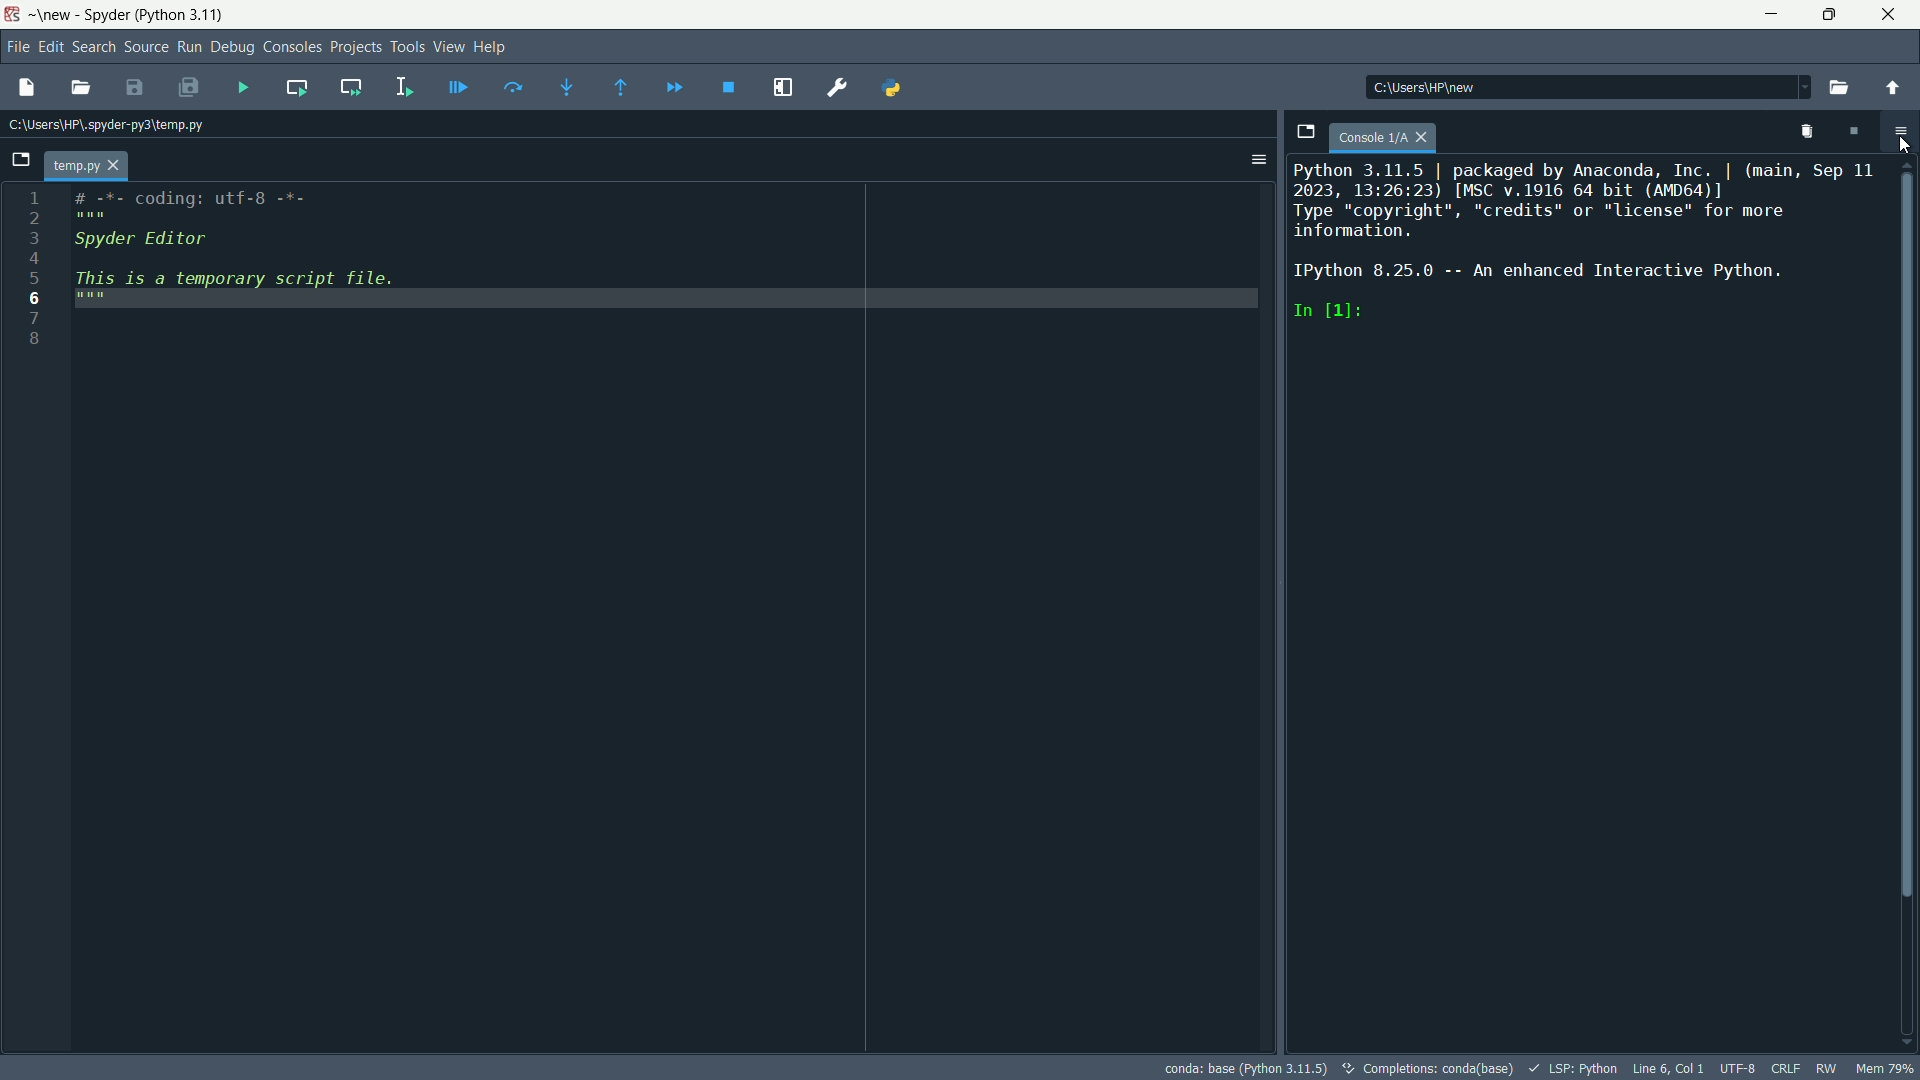 The image size is (1920, 1080). Describe the element at coordinates (624, 90) in the screenshot. I see `execute until method or funtion returns` at that location.